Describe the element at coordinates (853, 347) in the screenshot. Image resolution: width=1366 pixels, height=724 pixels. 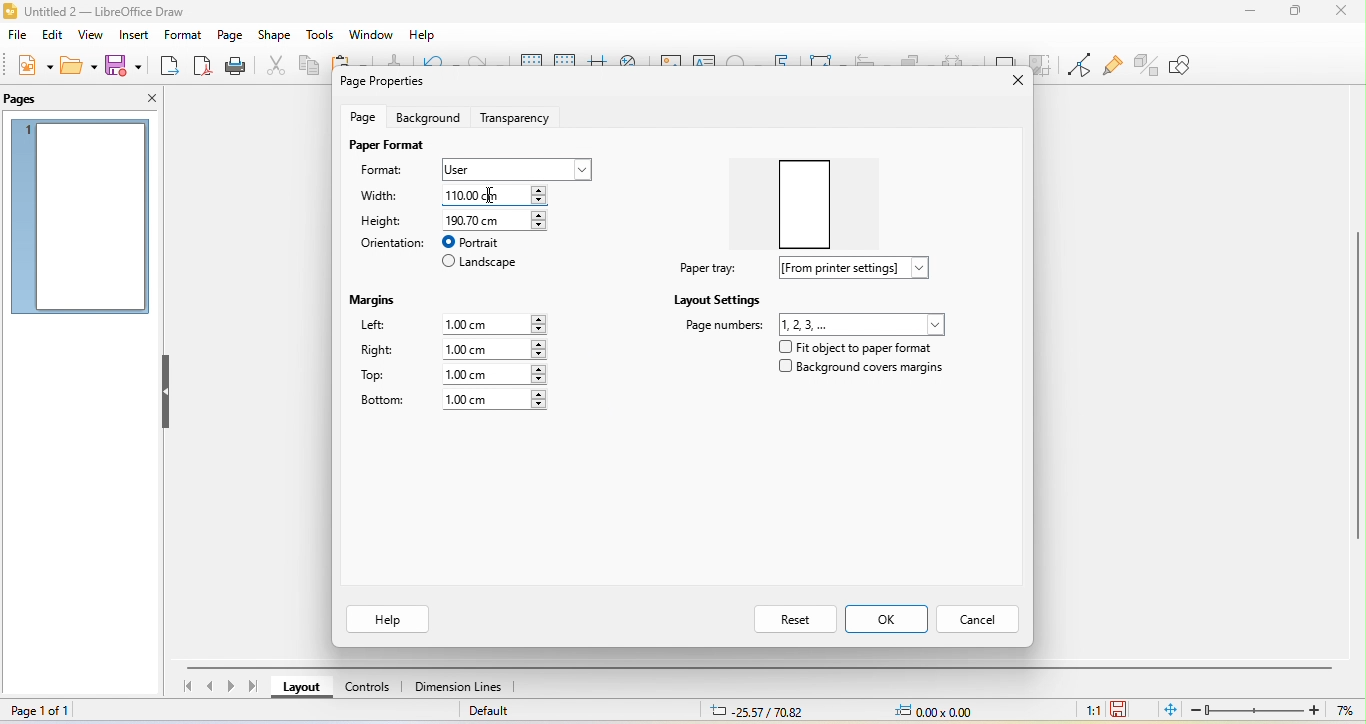
I see `fit object to paper format` at that location.